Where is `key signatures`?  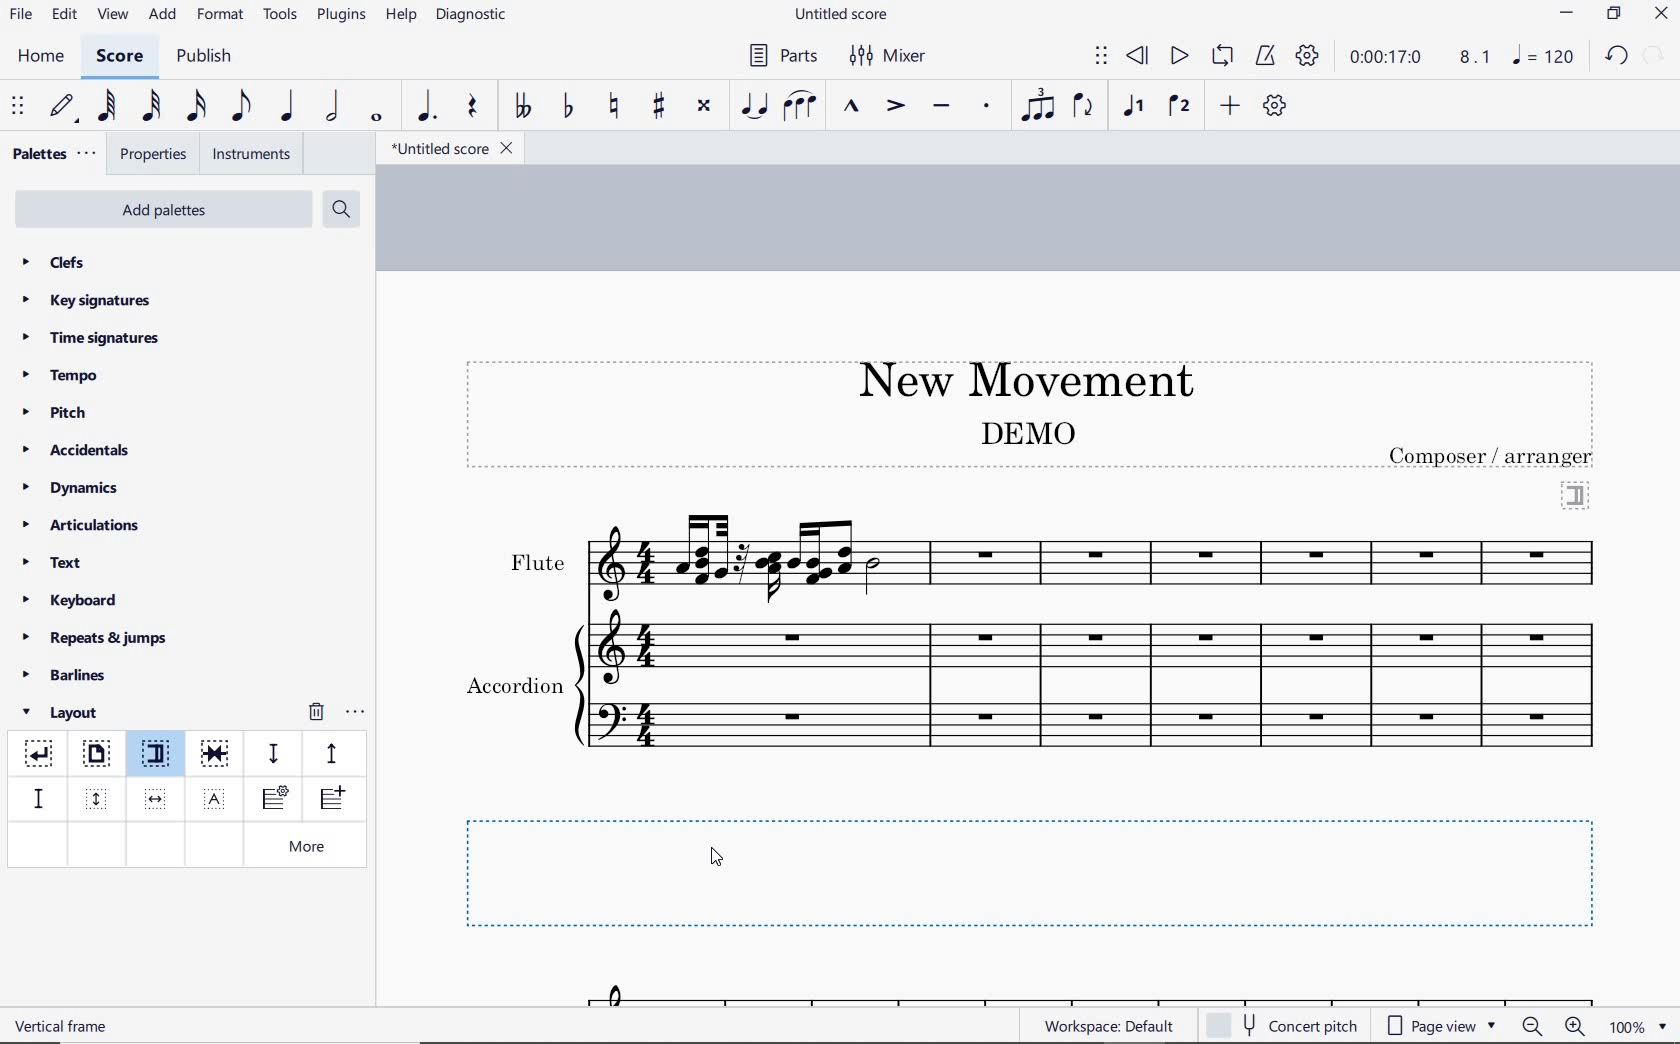 key signatures is located at coordinates (85, 300).